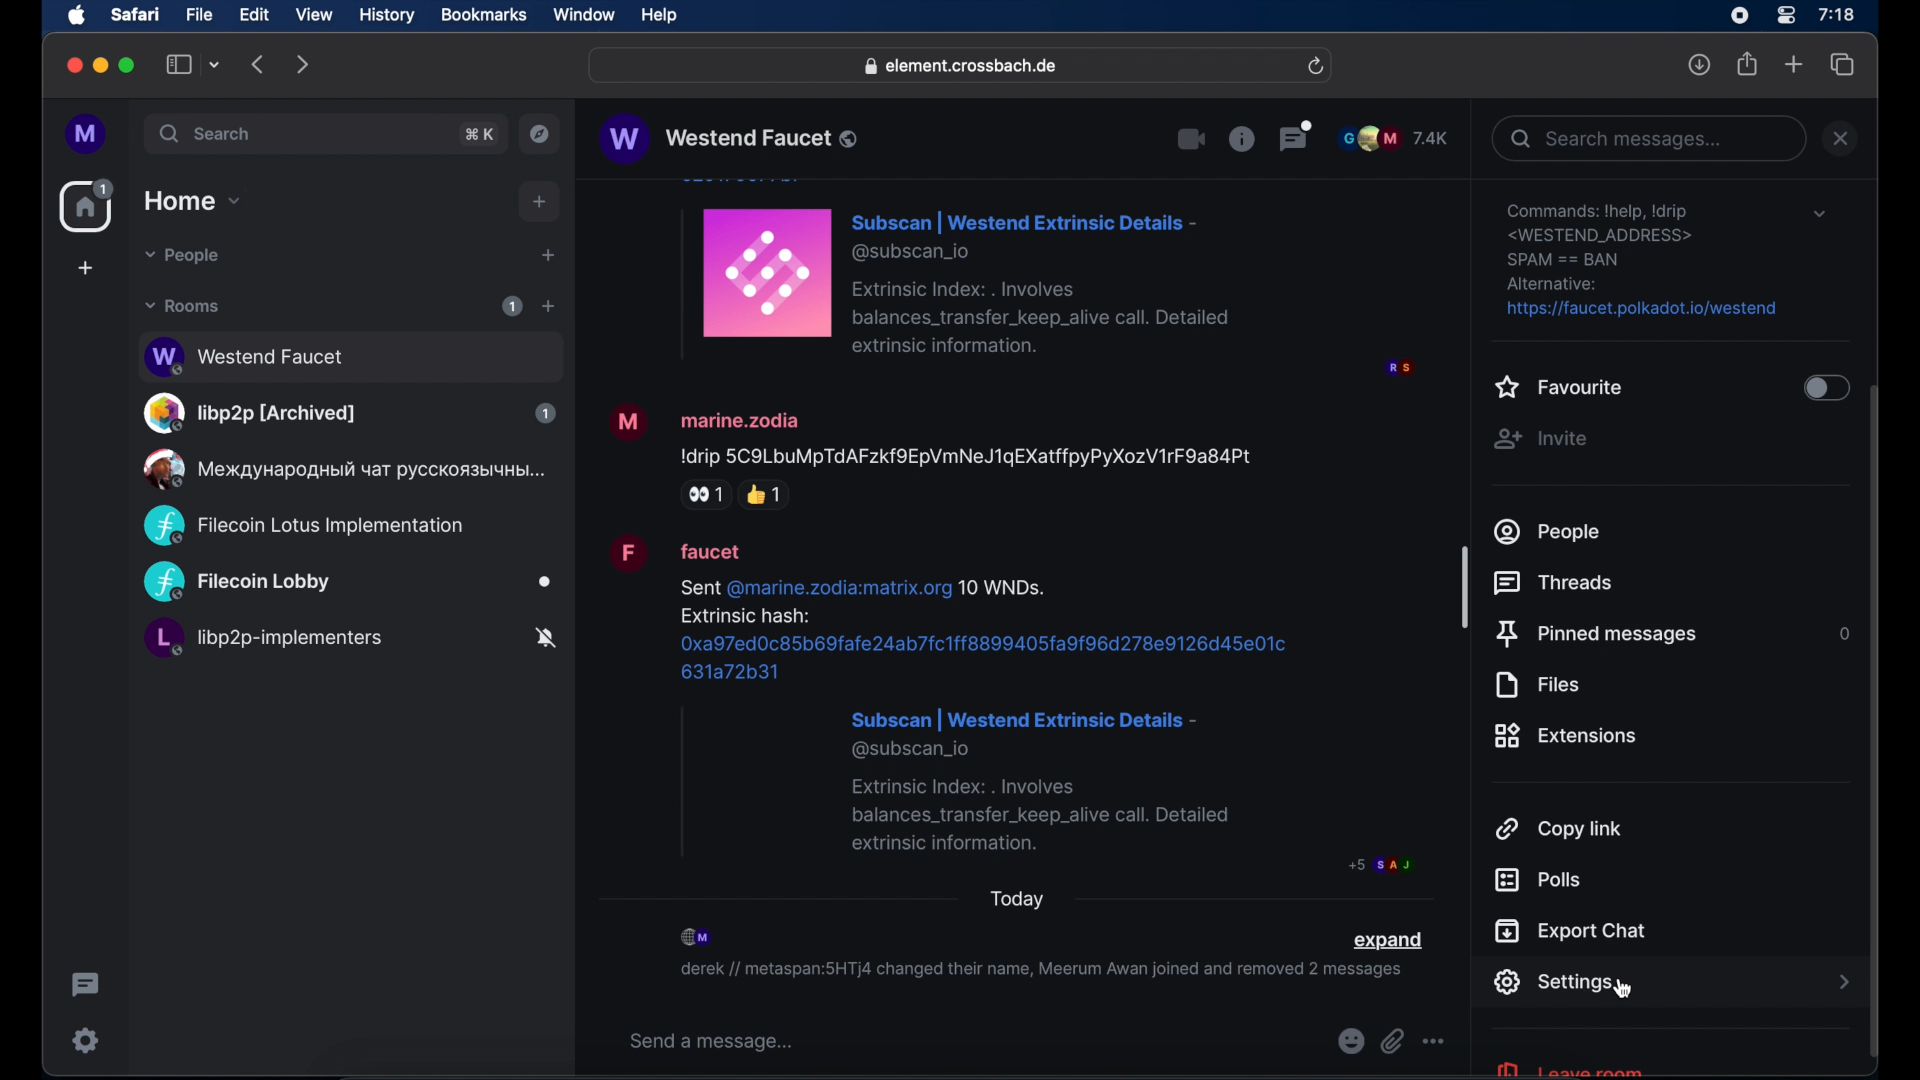  What do you see at coordinates (259, 64) in the screenshot?
I see `backward` at bounding box center [259, 64].